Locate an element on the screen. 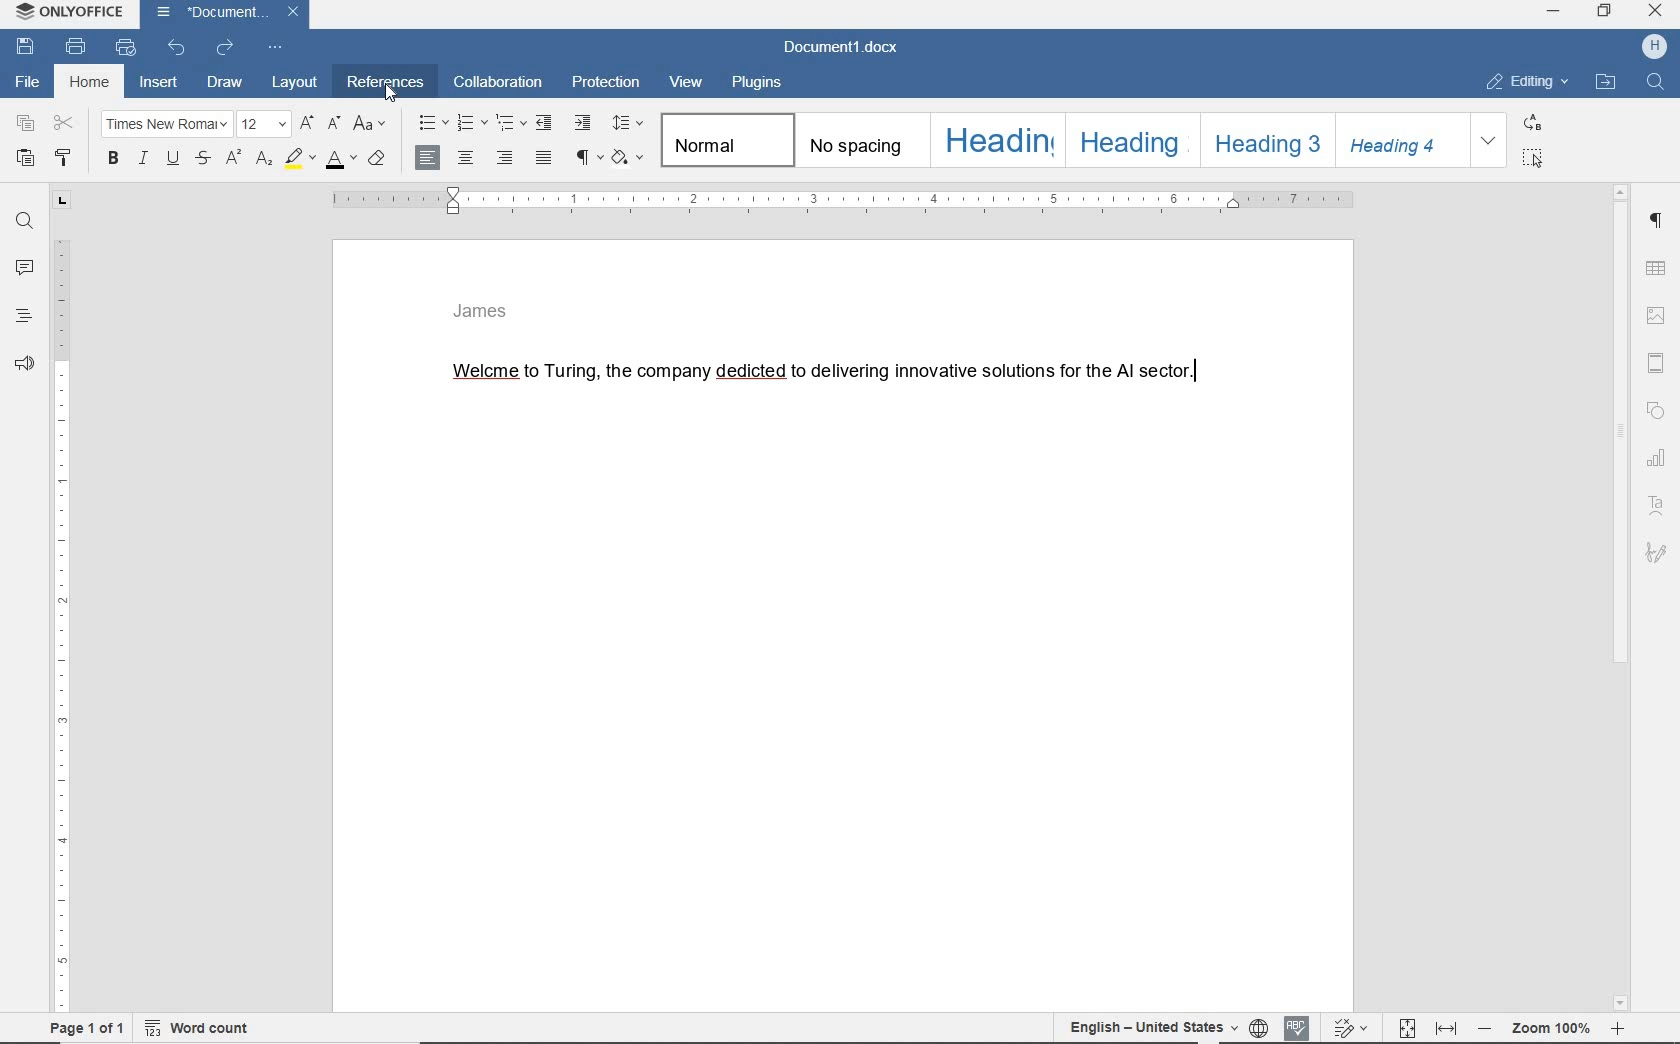 The width and height of the screenshot is (1680, 1044). fit to width is located at coordinates (1447, 1026).